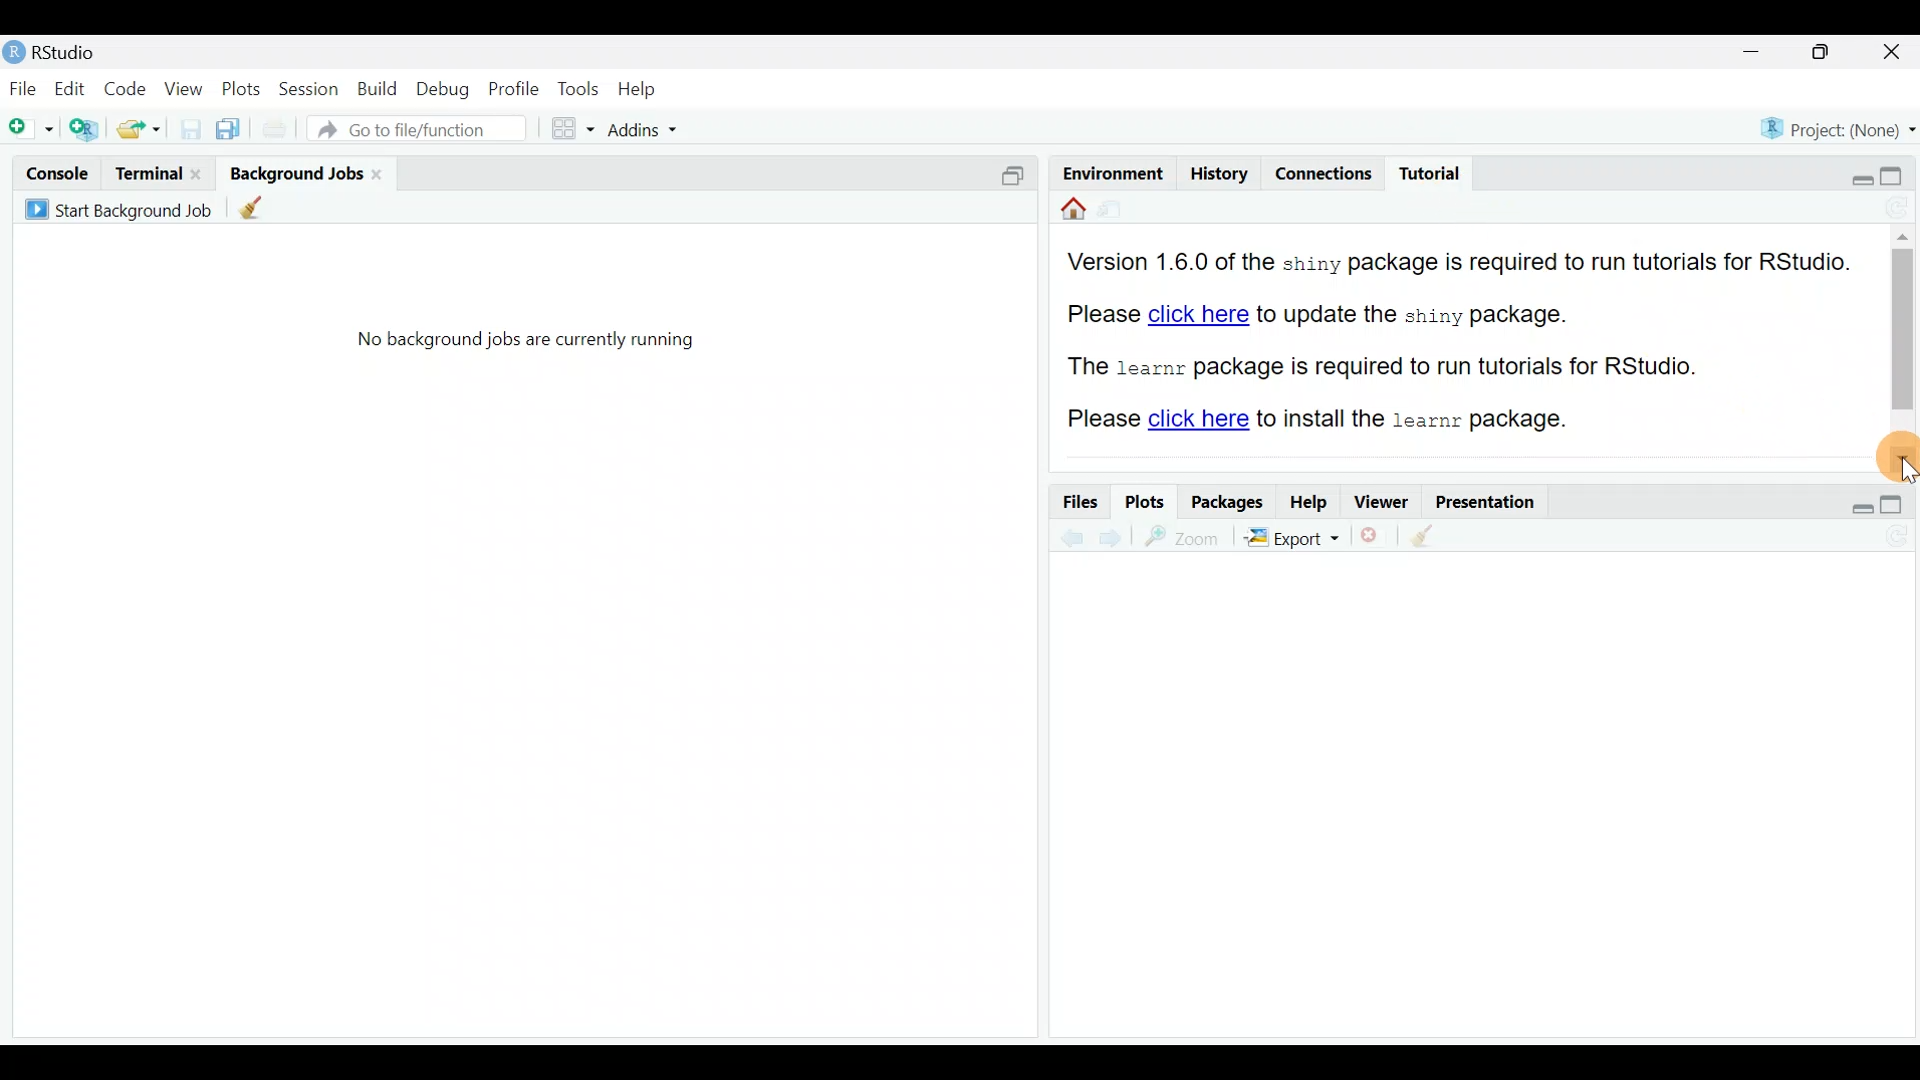  What do you see at coordinates (182, 91) in the screenshot?
I see `View` at bounding box center [182, 91].